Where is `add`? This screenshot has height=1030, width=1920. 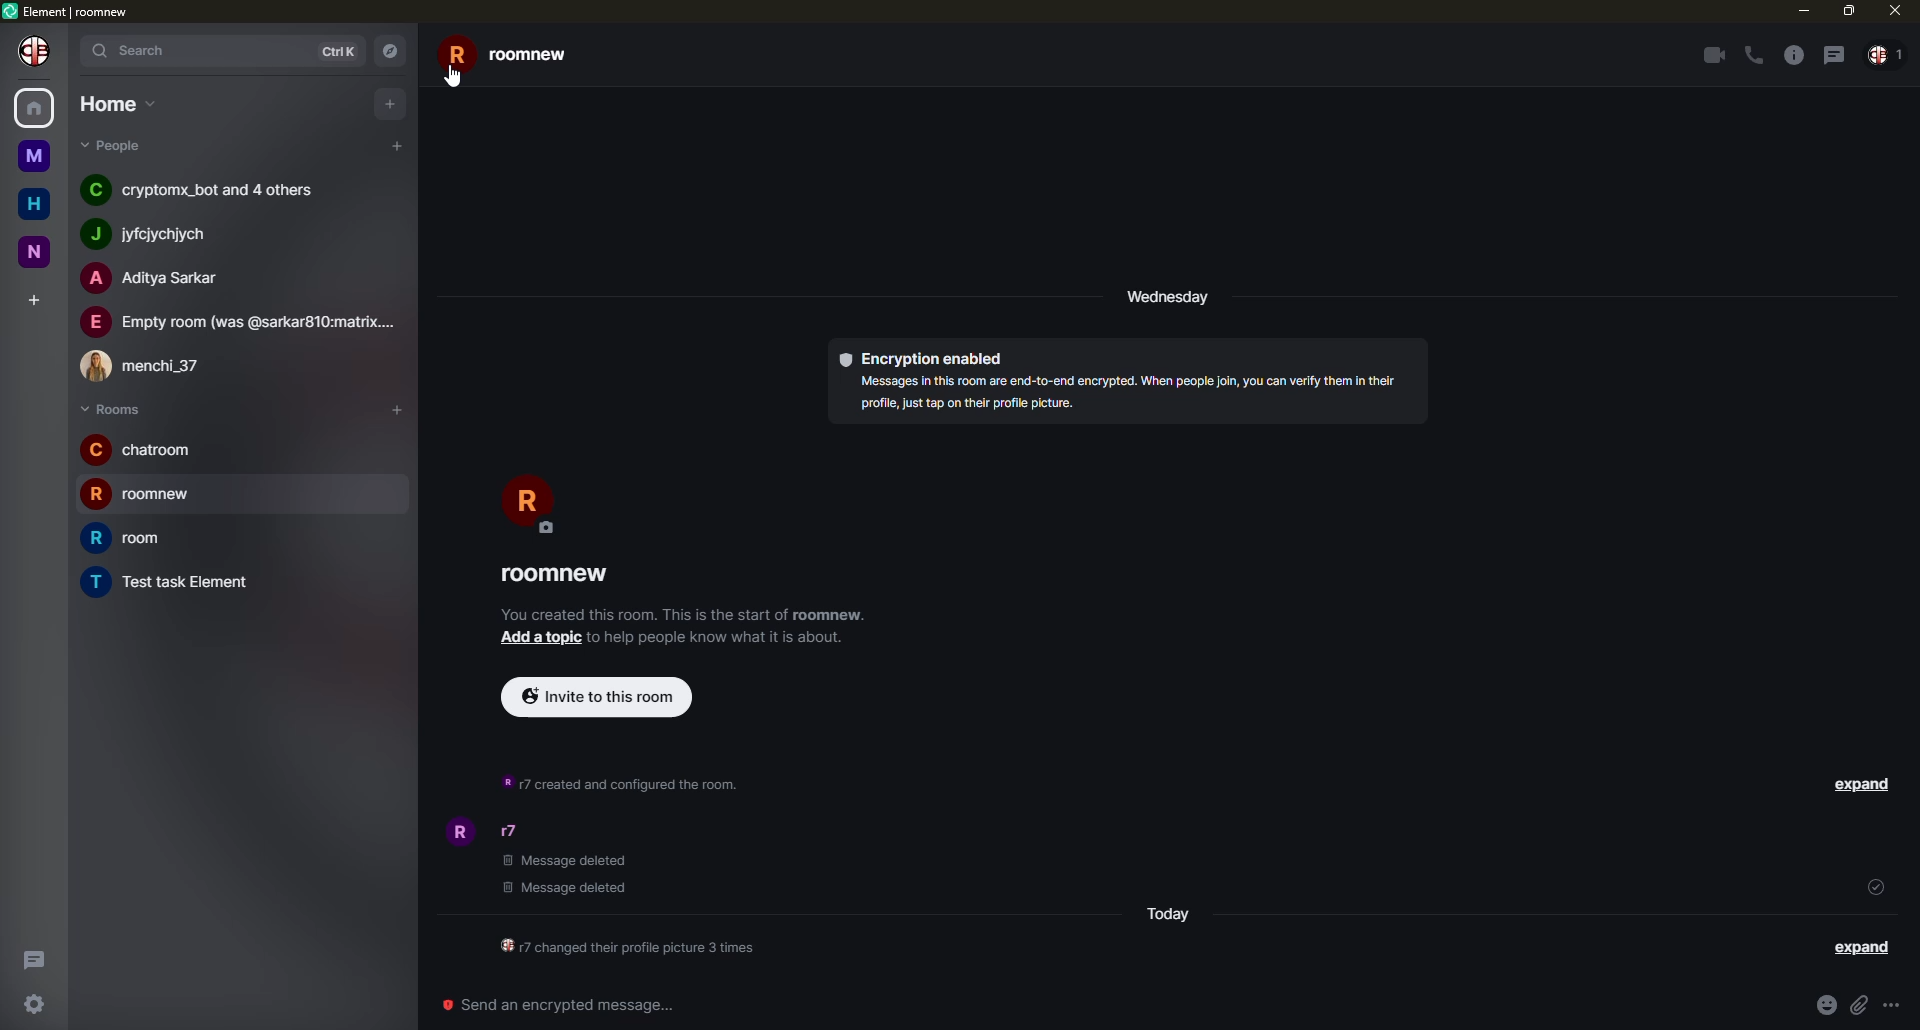 add is located at coordinates (394, 410).